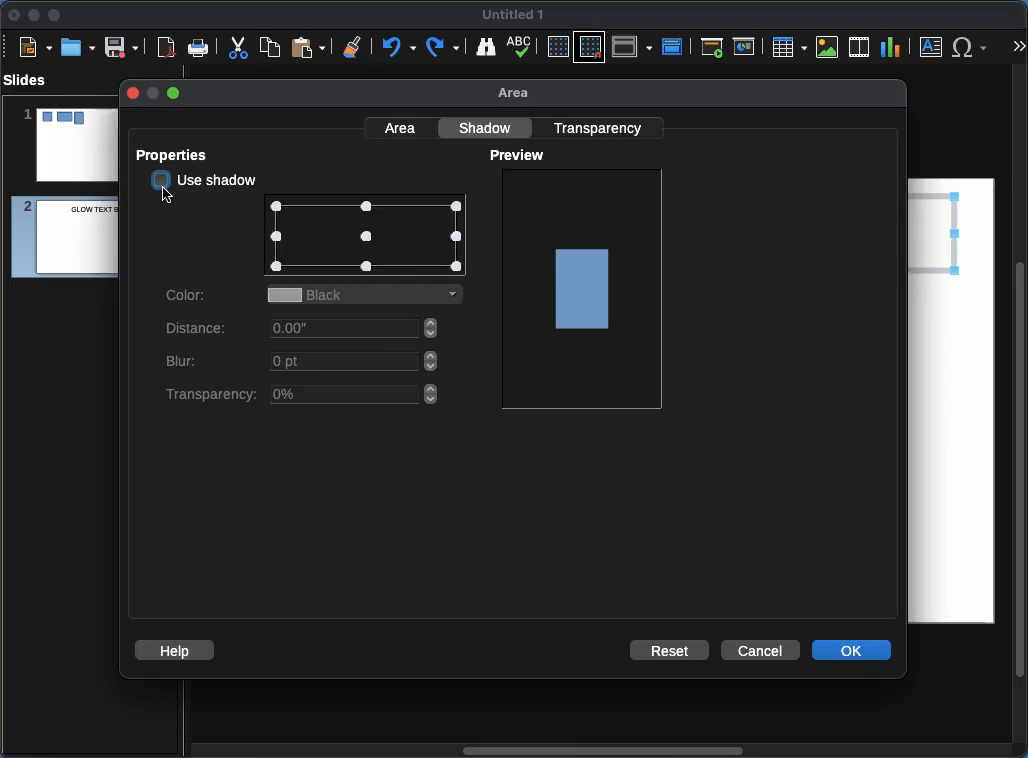  Describe the element at coordinates (520, 156) in the screenshot. I see `Preview` at that location.